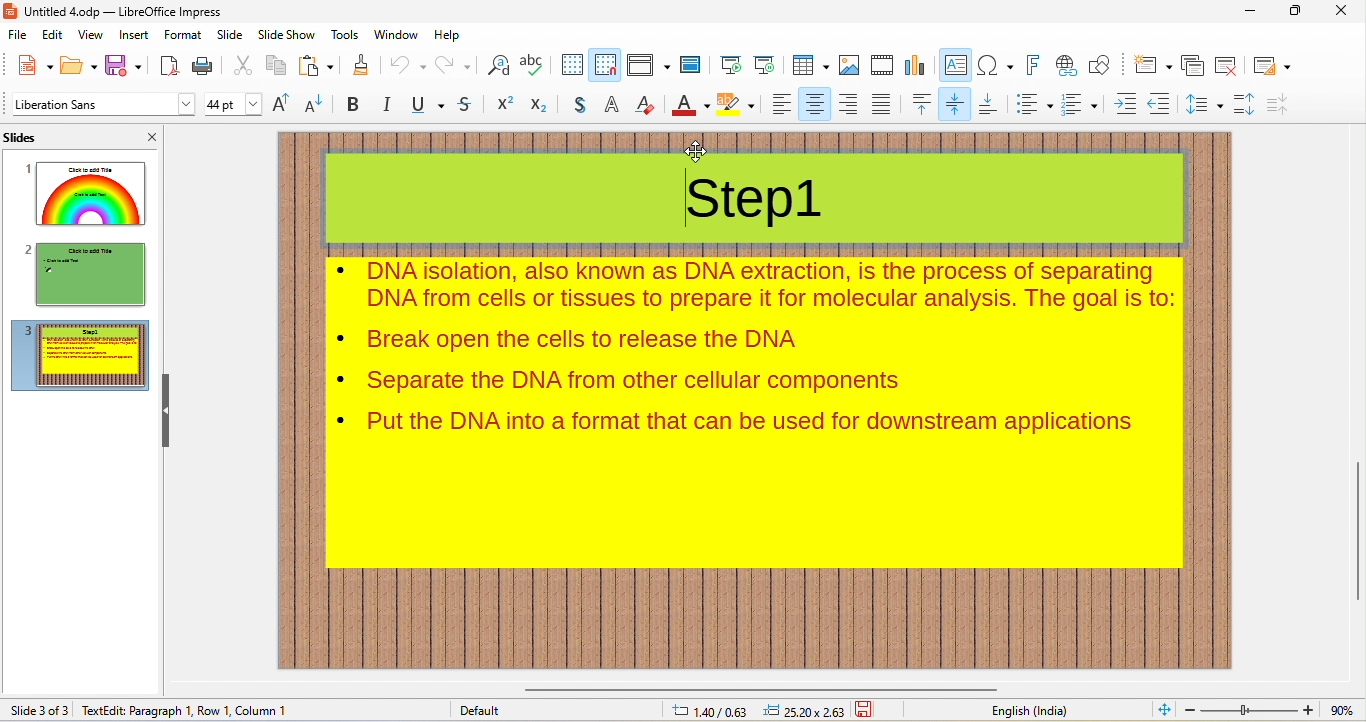  Describe the element at coordinates (1247, 105) in the screenshot. I see `increase paragraph spacing` at that location.